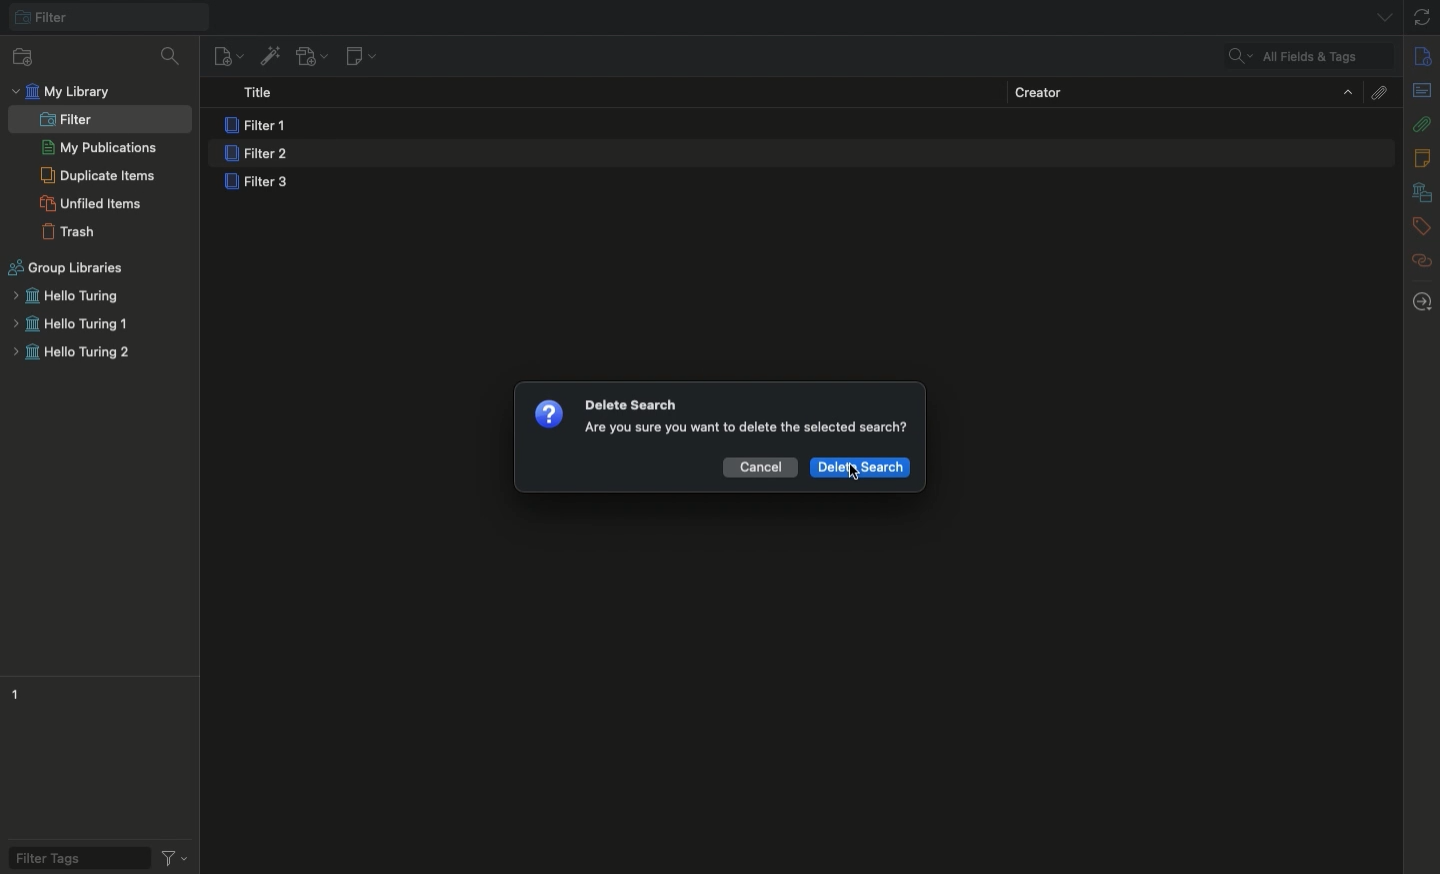 The image size is (1440, 874). What do you see at coordinates (228, 55) in the screenshot?
I see `New item` at bounding box center [228, 55].